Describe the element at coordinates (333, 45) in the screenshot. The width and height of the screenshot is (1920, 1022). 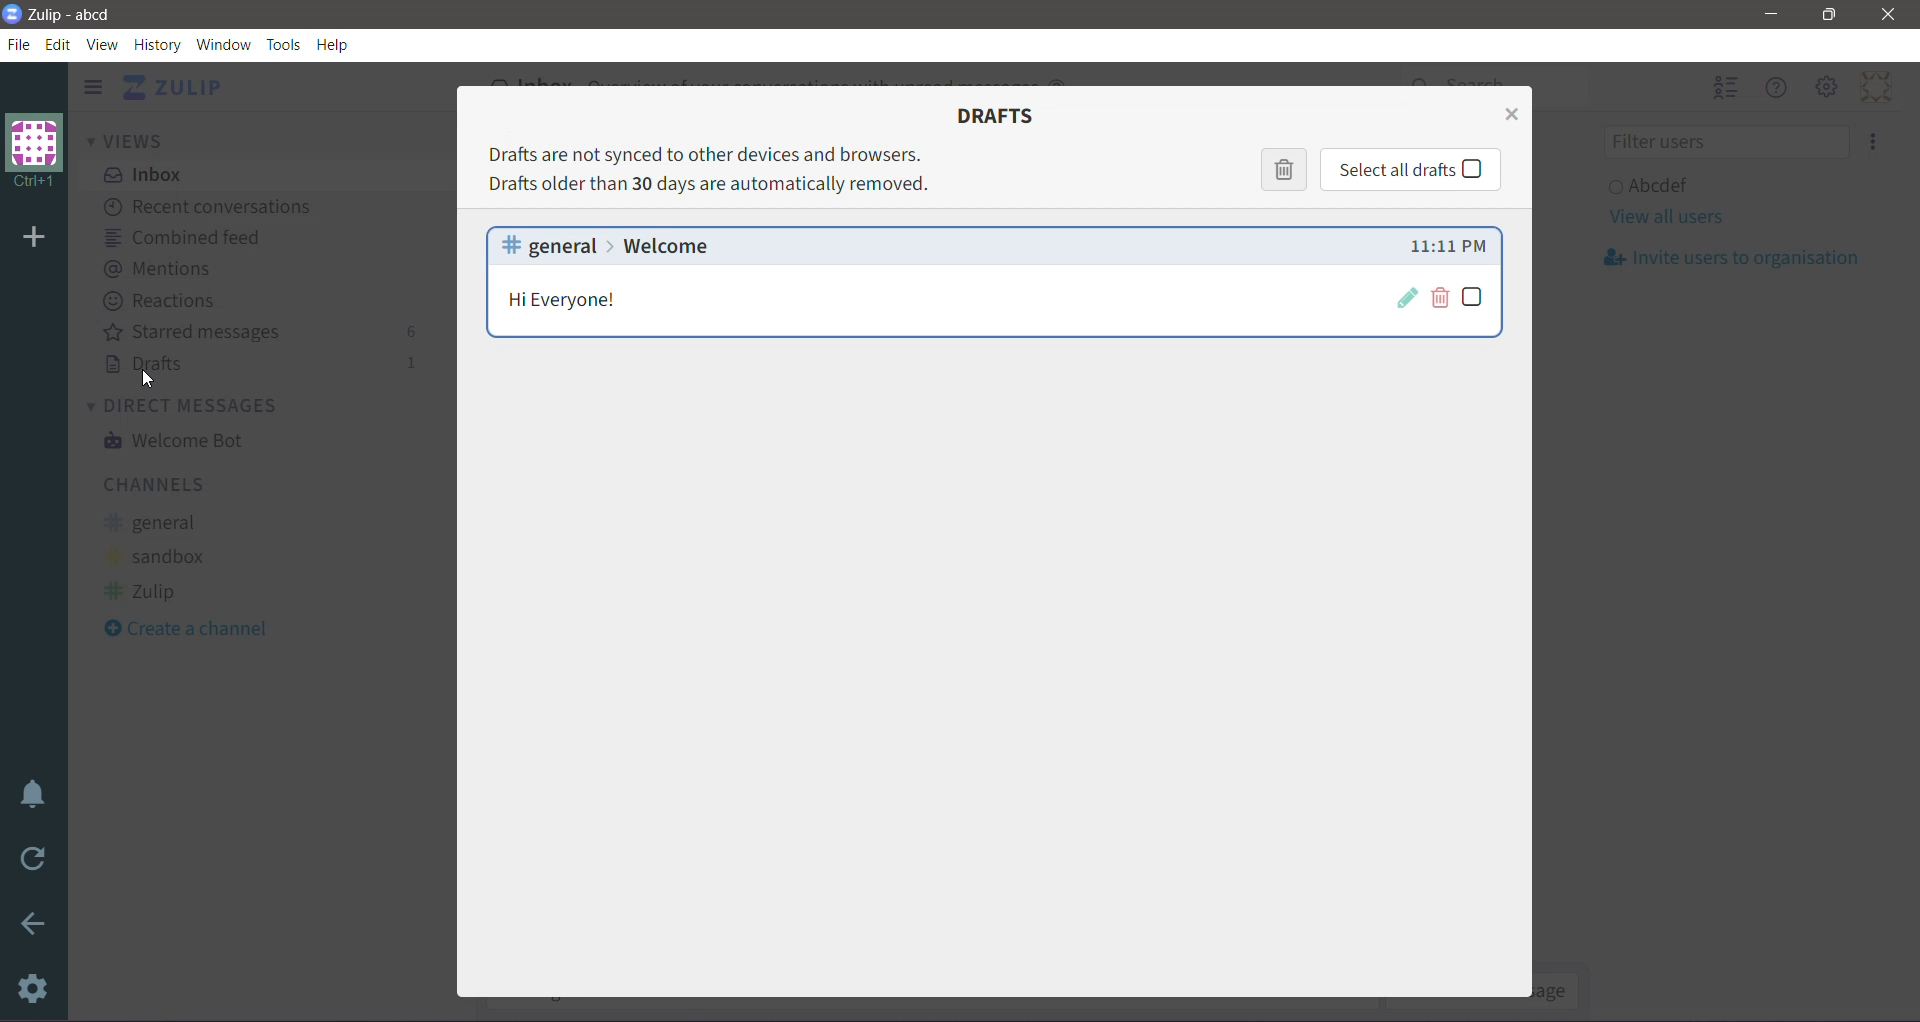
I see `Help` at that location.